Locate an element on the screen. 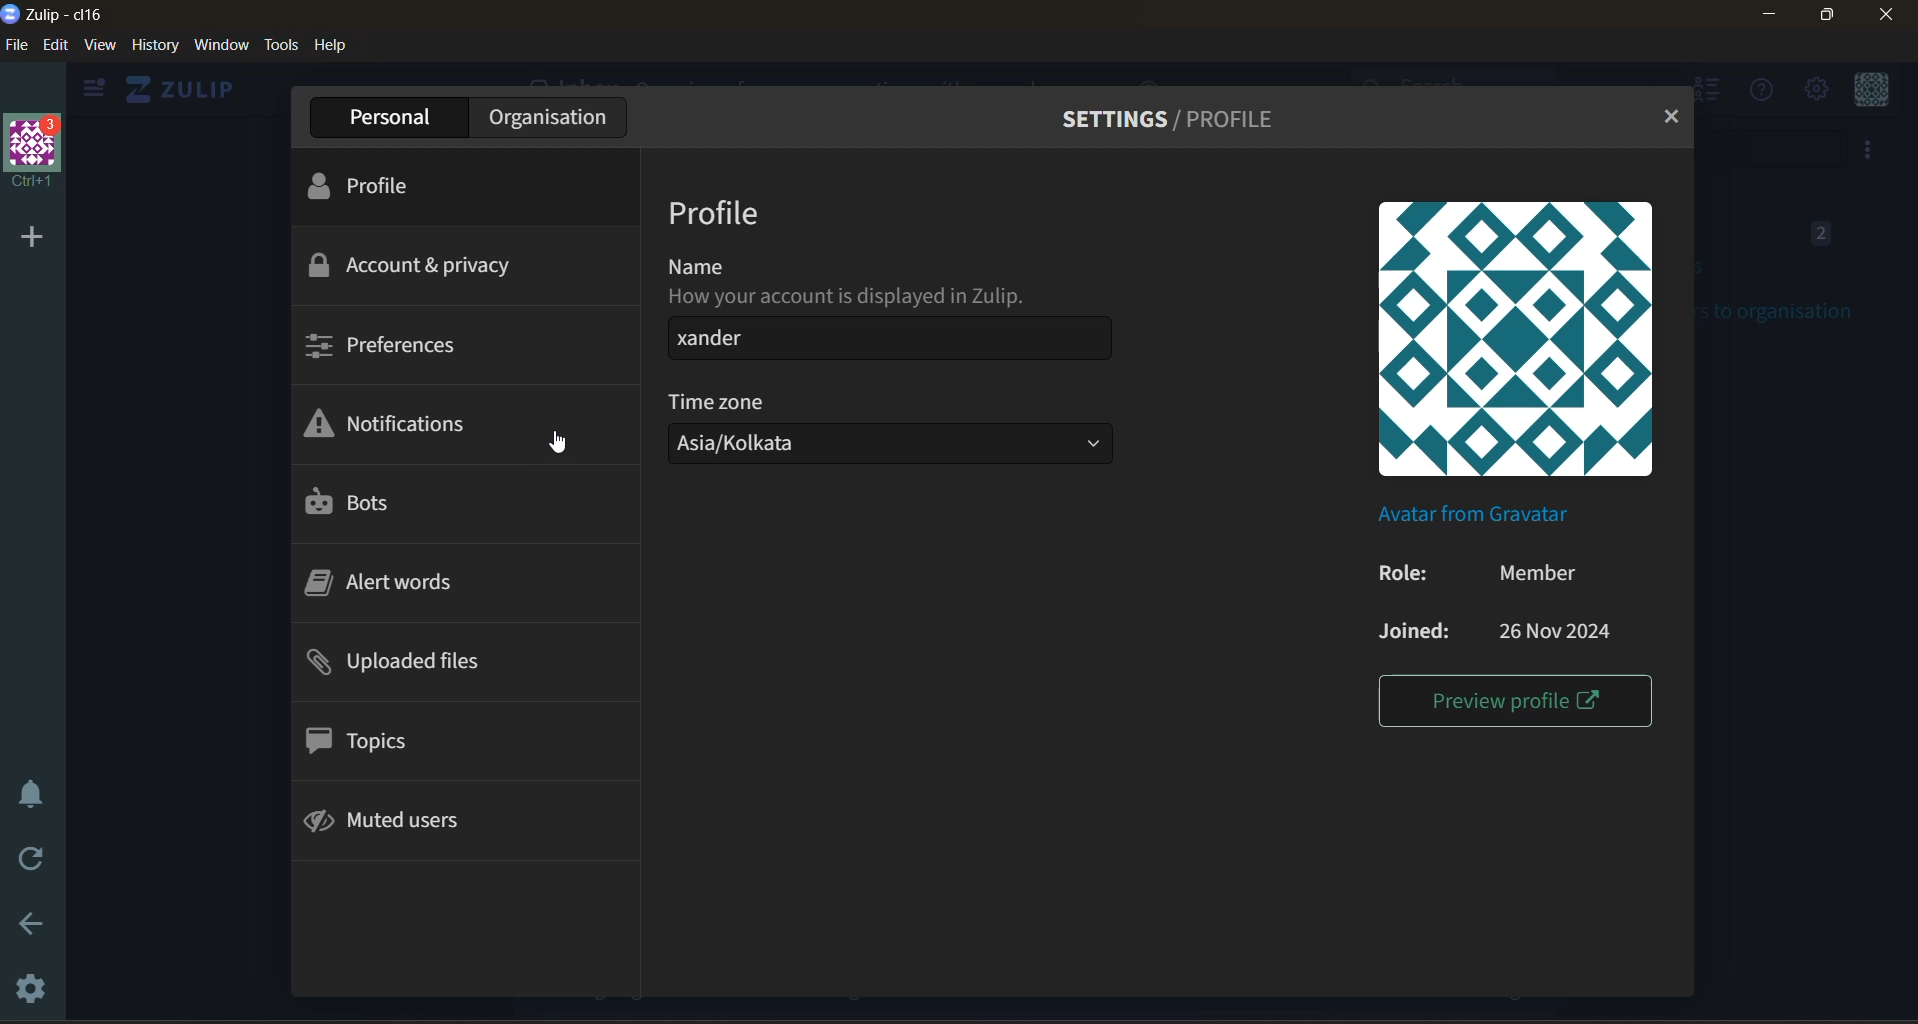  help is located at coordinates (333, 44).